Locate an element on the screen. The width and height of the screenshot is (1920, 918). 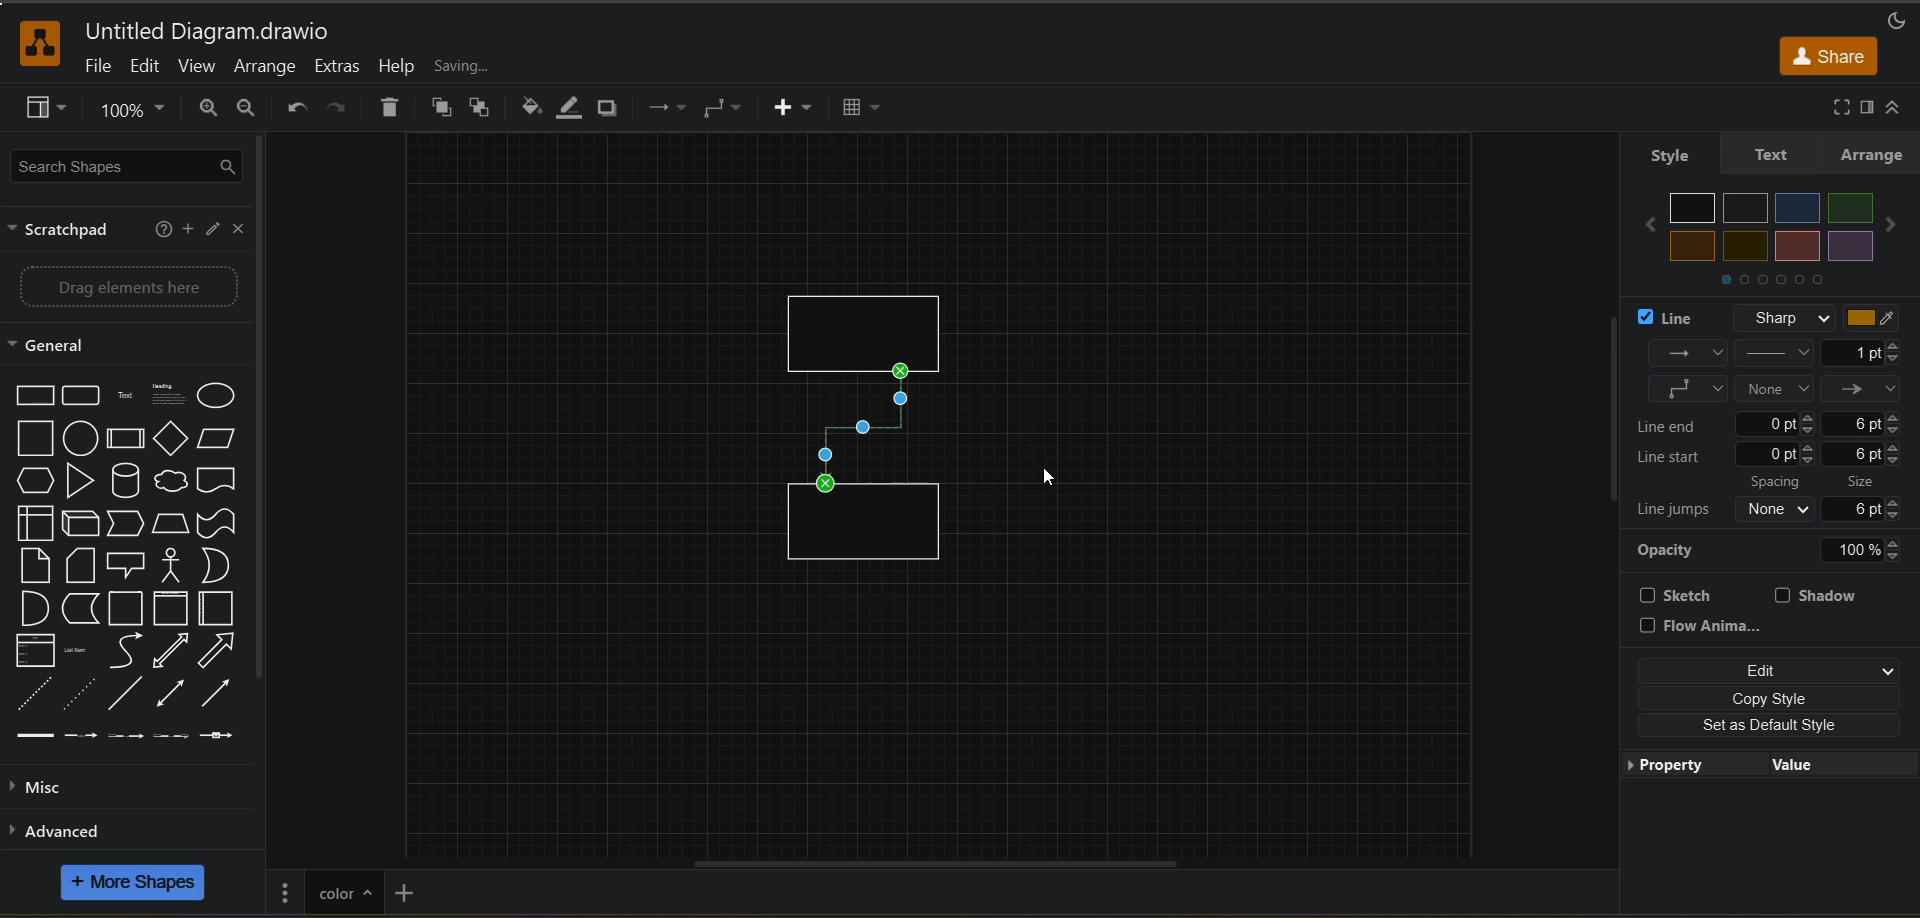
Curve is located at coordinates (129, 652).